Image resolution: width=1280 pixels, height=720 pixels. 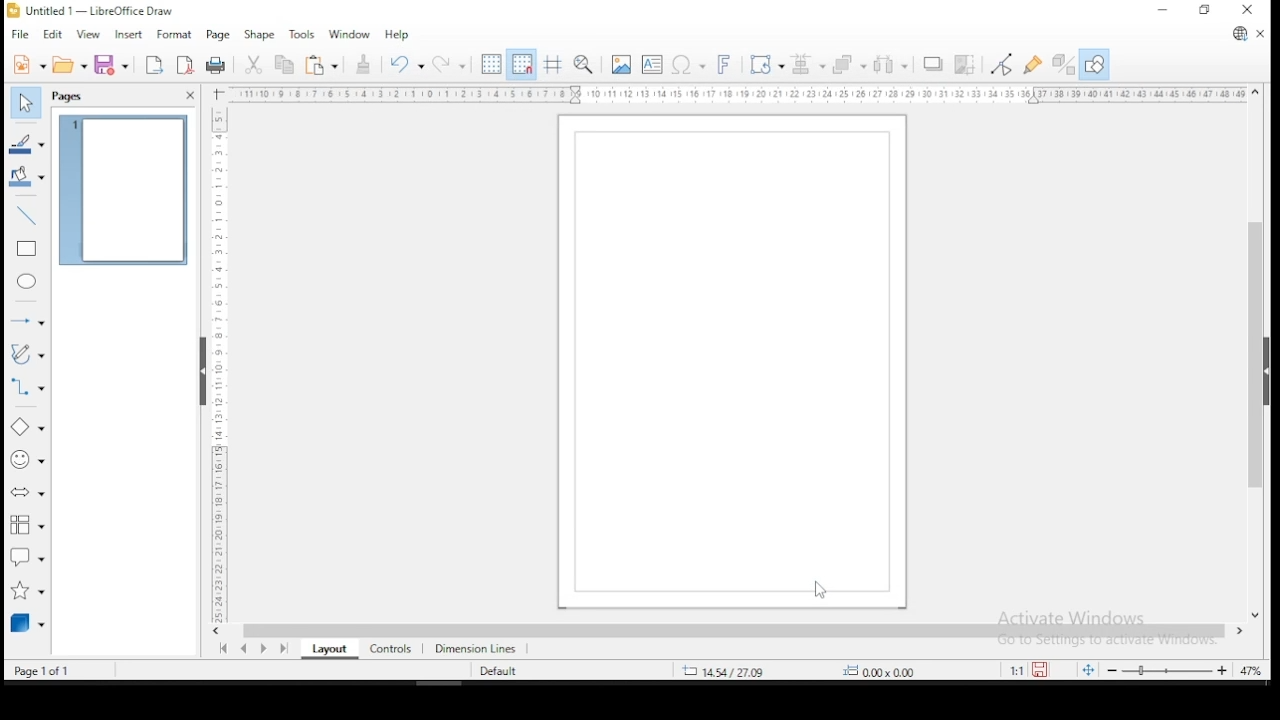 I want to click on transformations, so click(x=765, y=66).